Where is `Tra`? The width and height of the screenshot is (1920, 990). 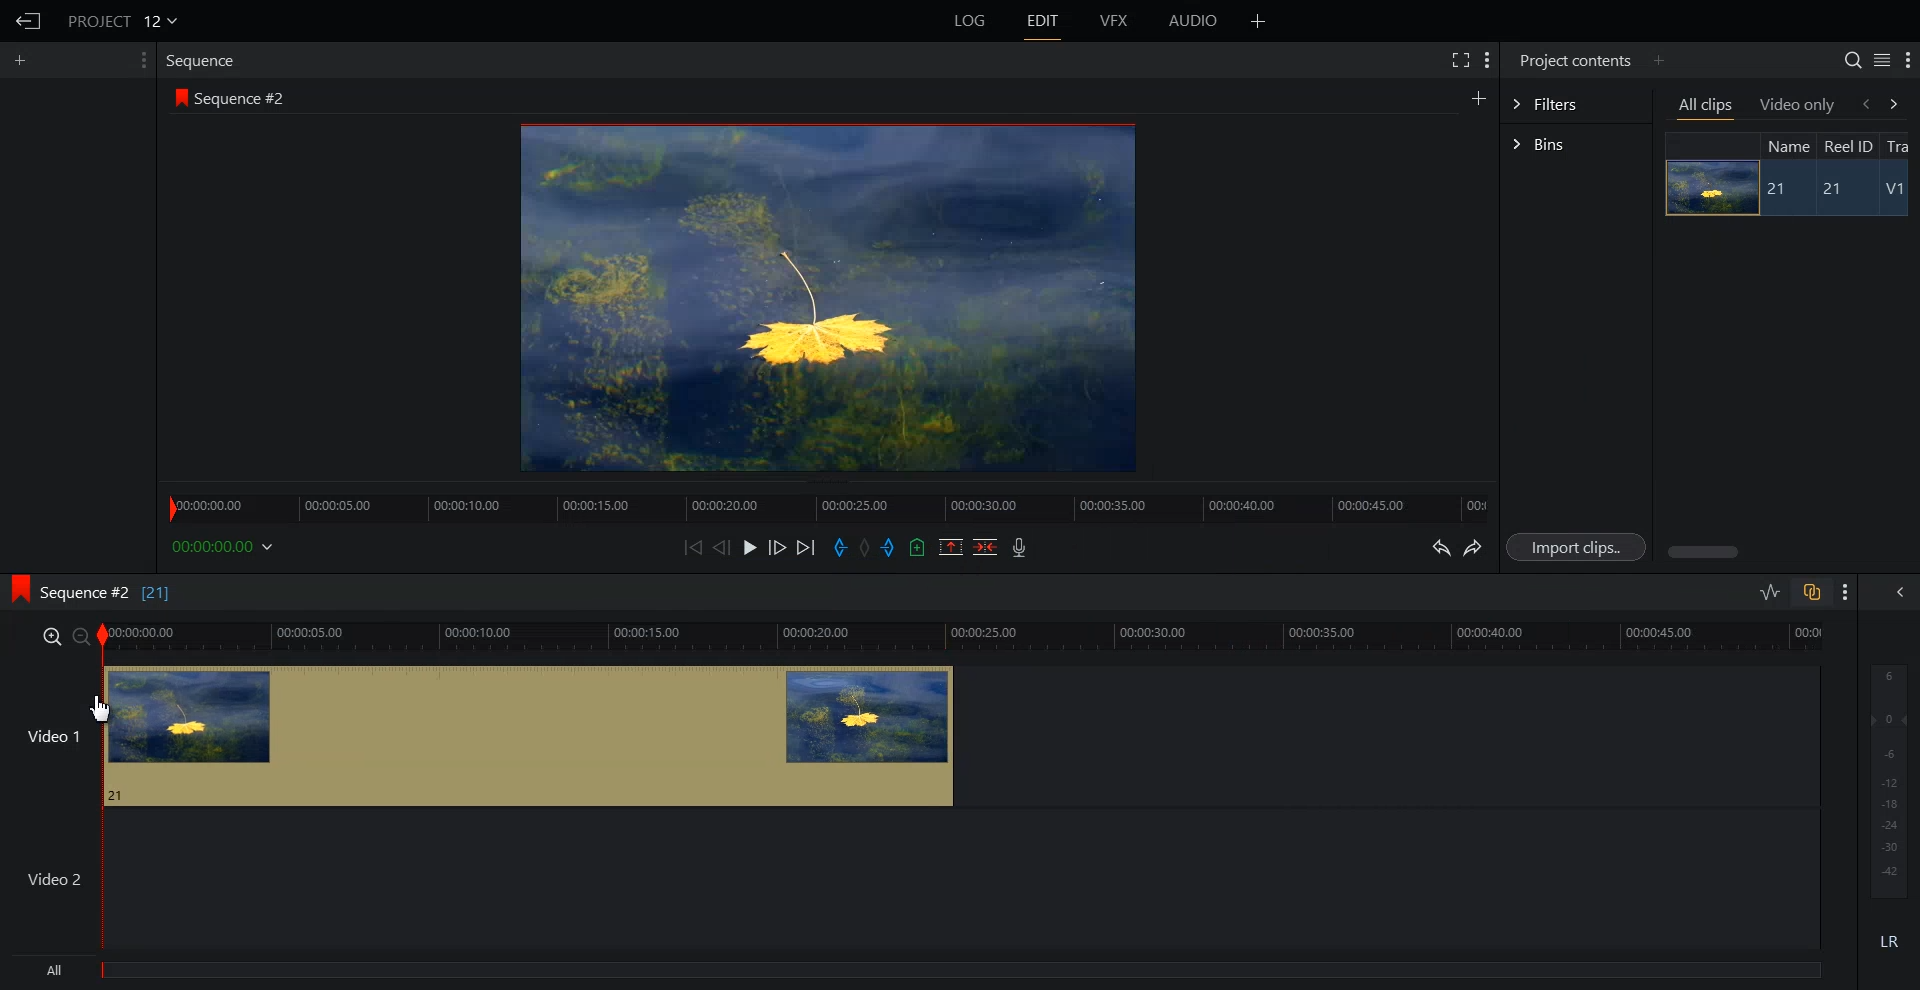
Tra is located at coordinates (1900, 145).